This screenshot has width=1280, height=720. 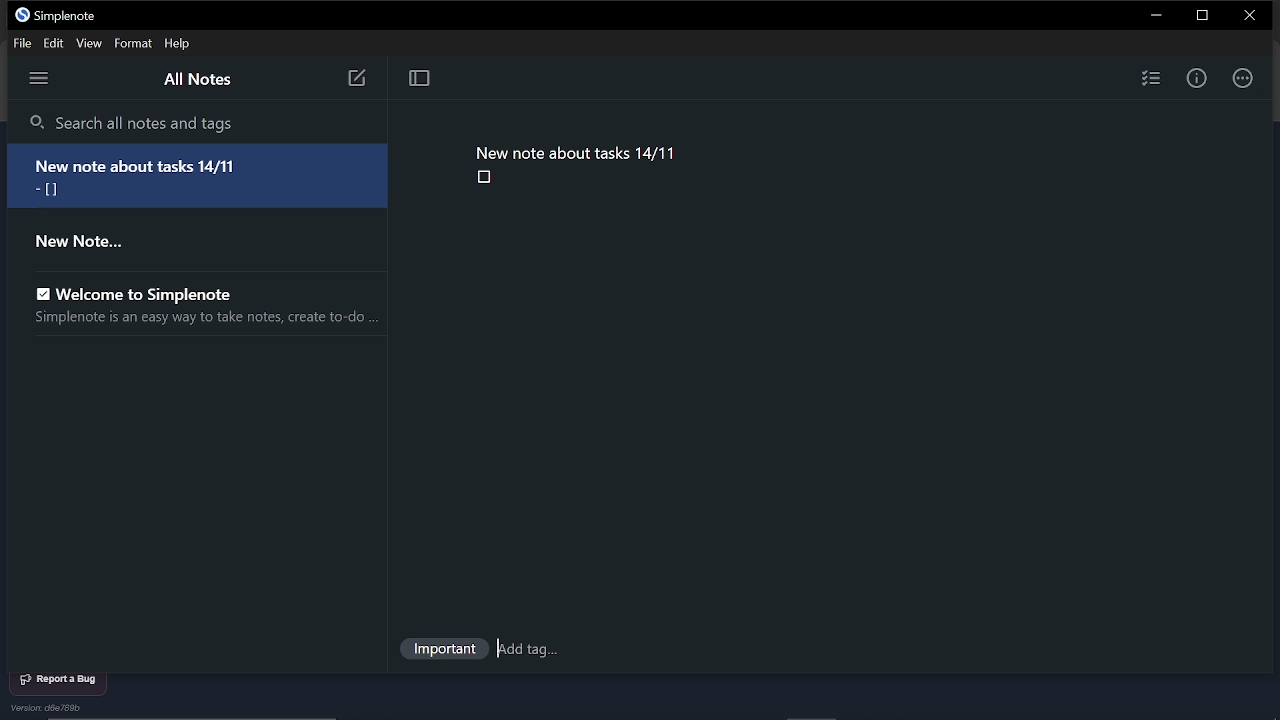 What do you see at coordinates (92, 244) in the screenshot?
I see `New Note...` at bounding box center [92, 244].